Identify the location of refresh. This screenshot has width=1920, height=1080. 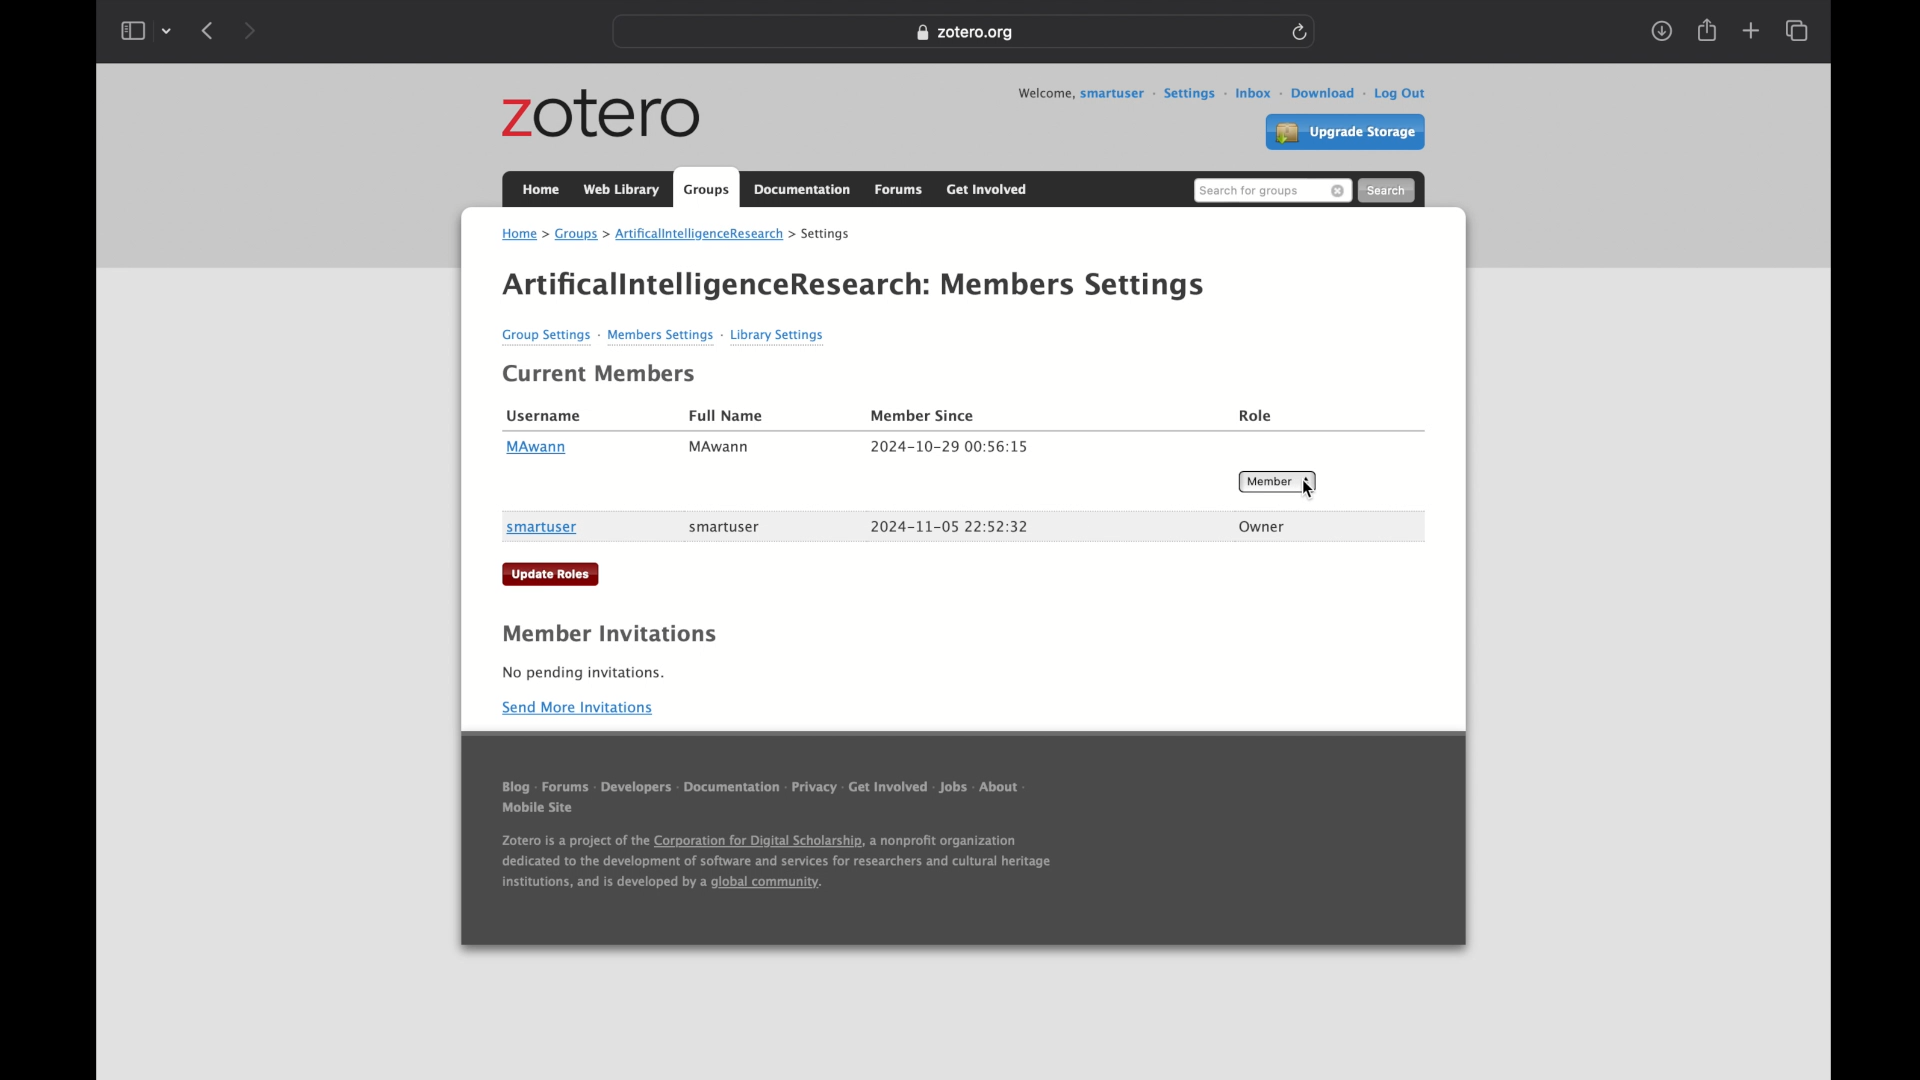
(1301, 32).